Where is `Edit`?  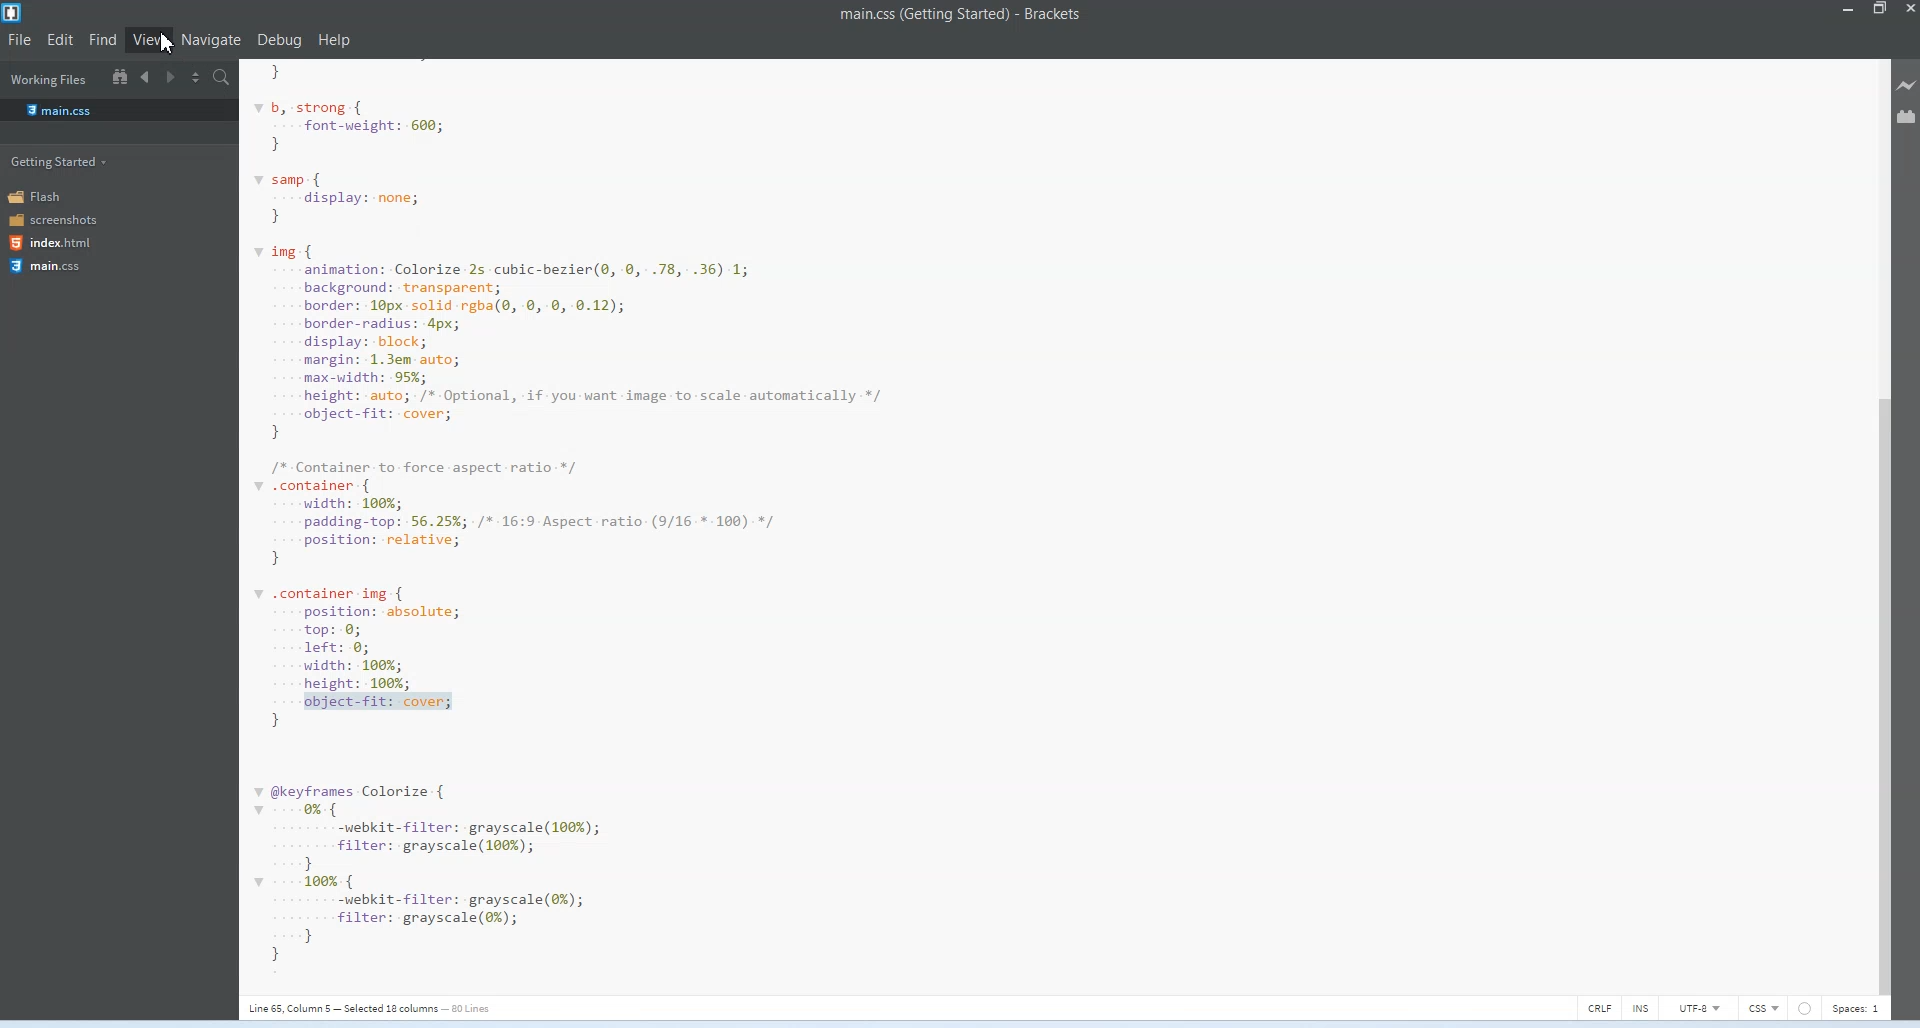 Edit is located at coordinates (60, 38).